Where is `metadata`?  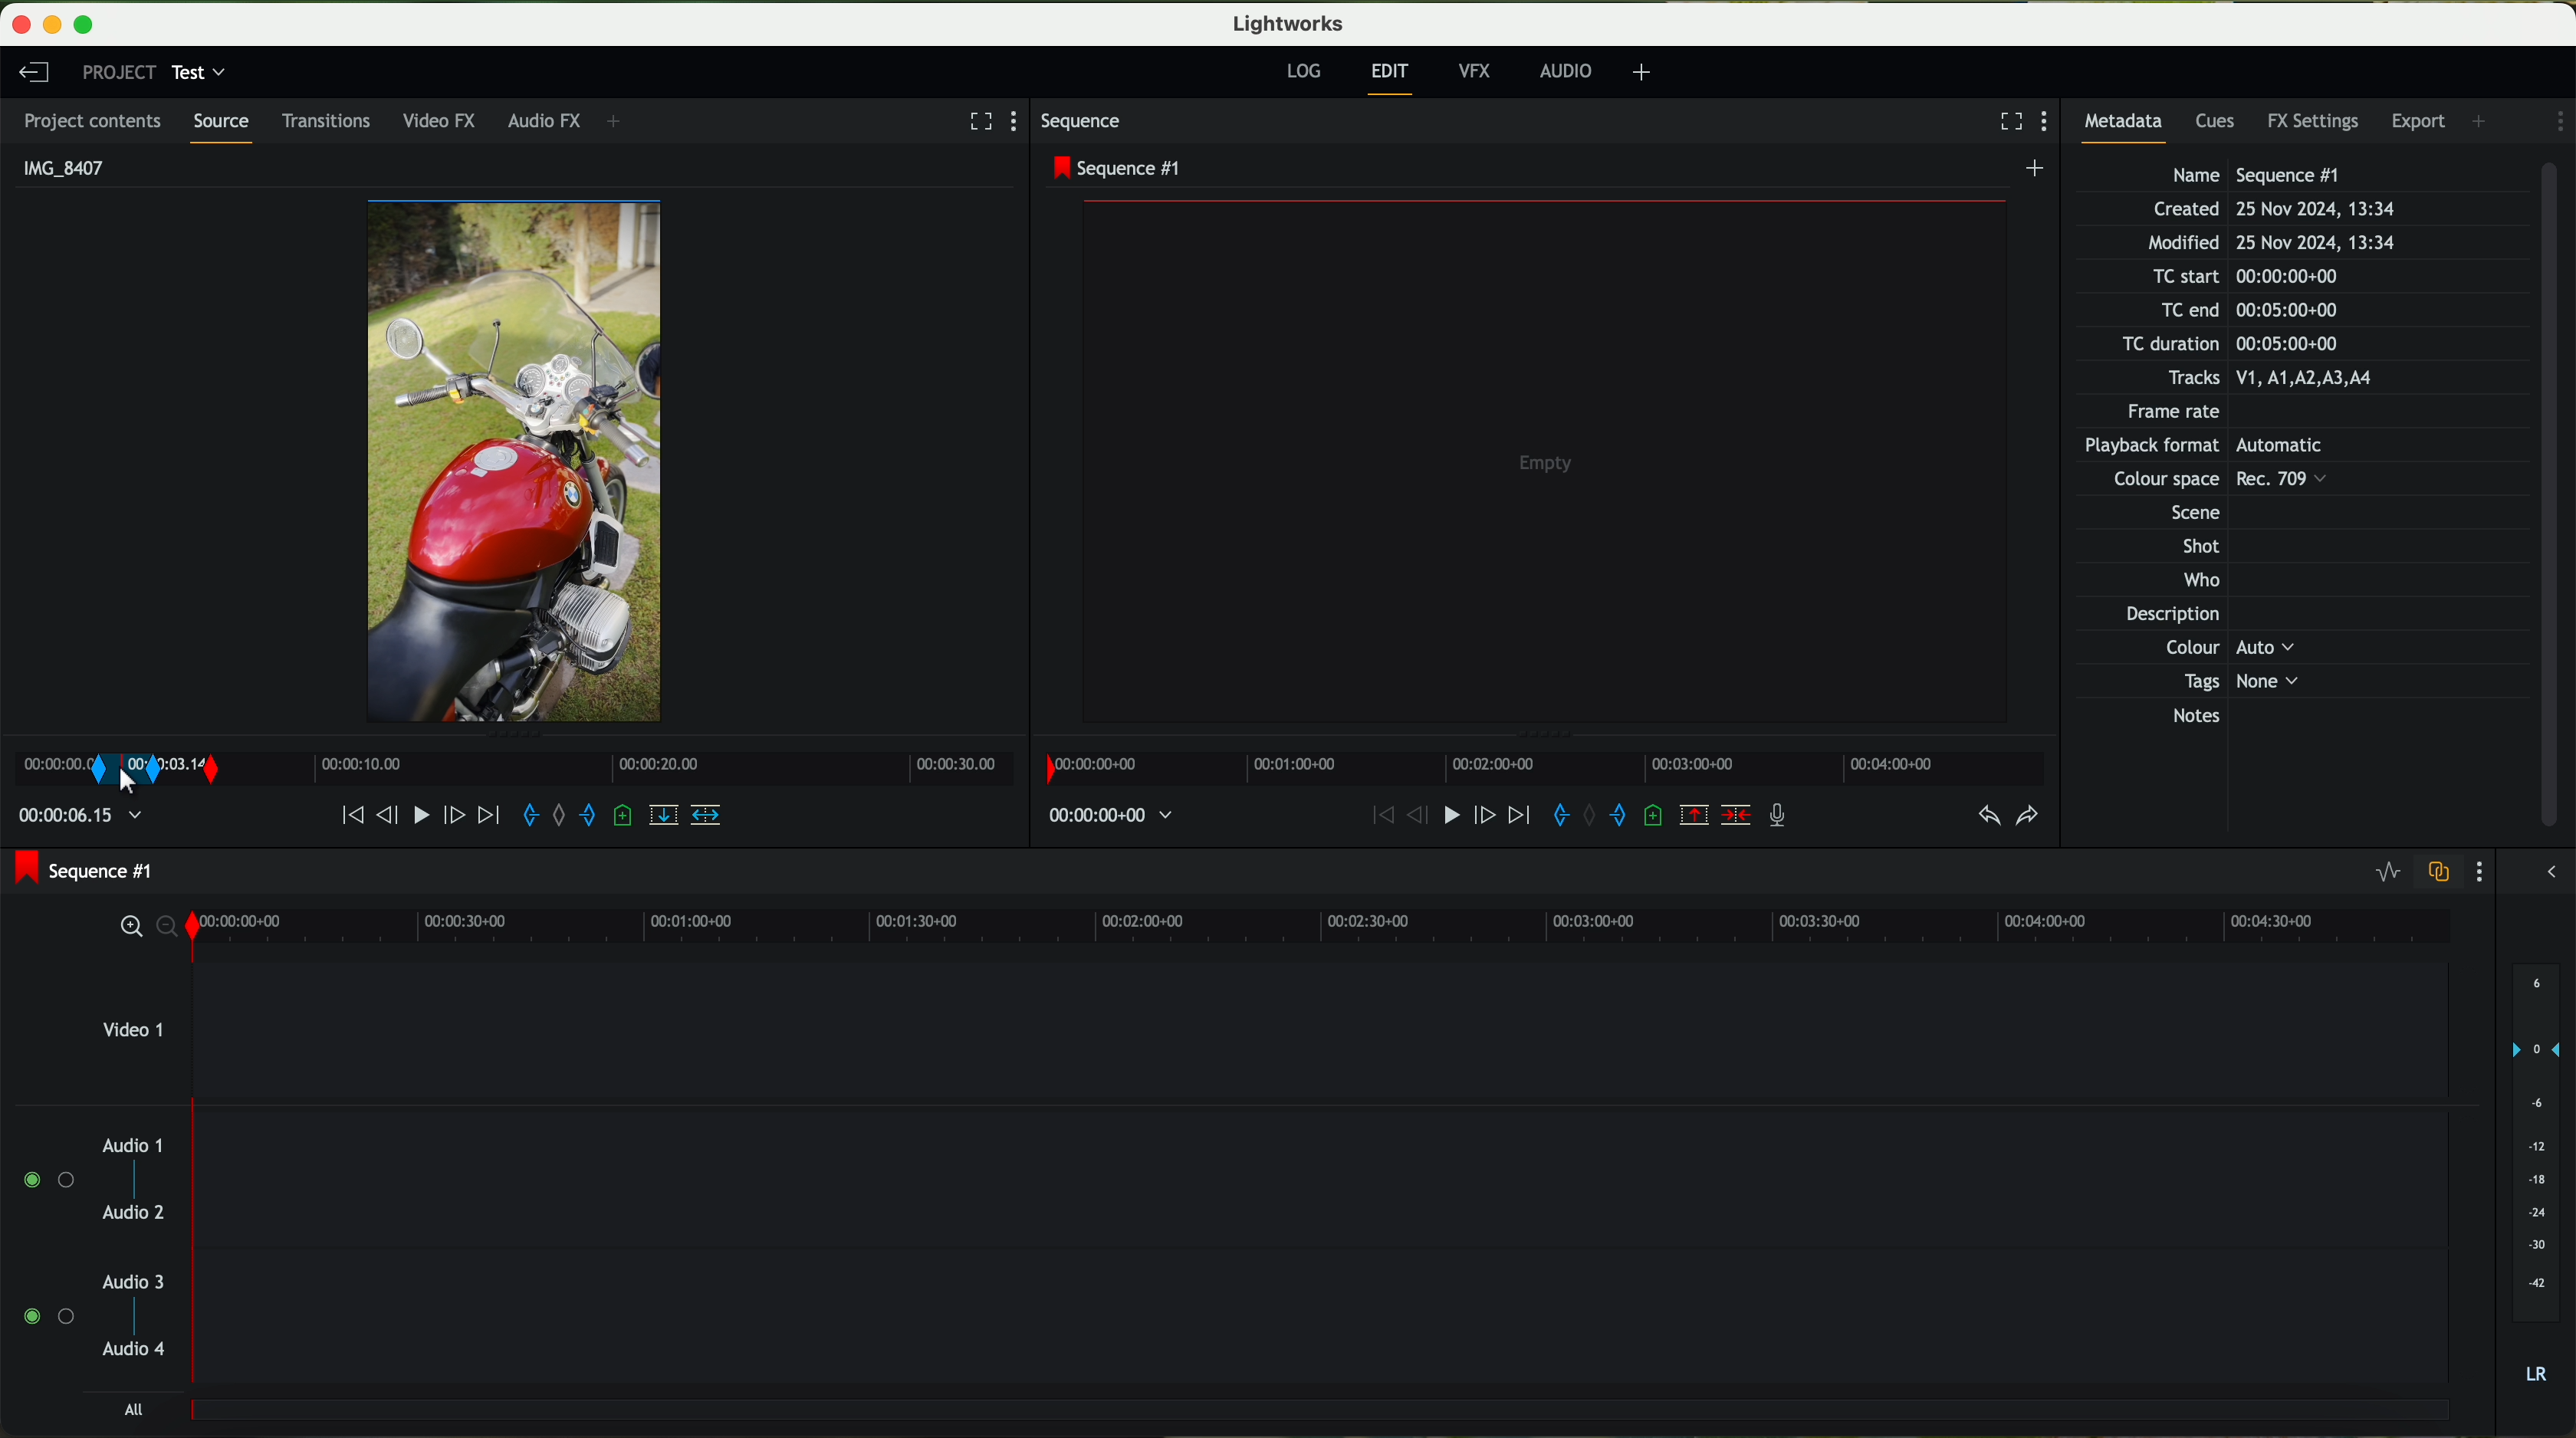
metadata is located at coordinates (2131, 126).